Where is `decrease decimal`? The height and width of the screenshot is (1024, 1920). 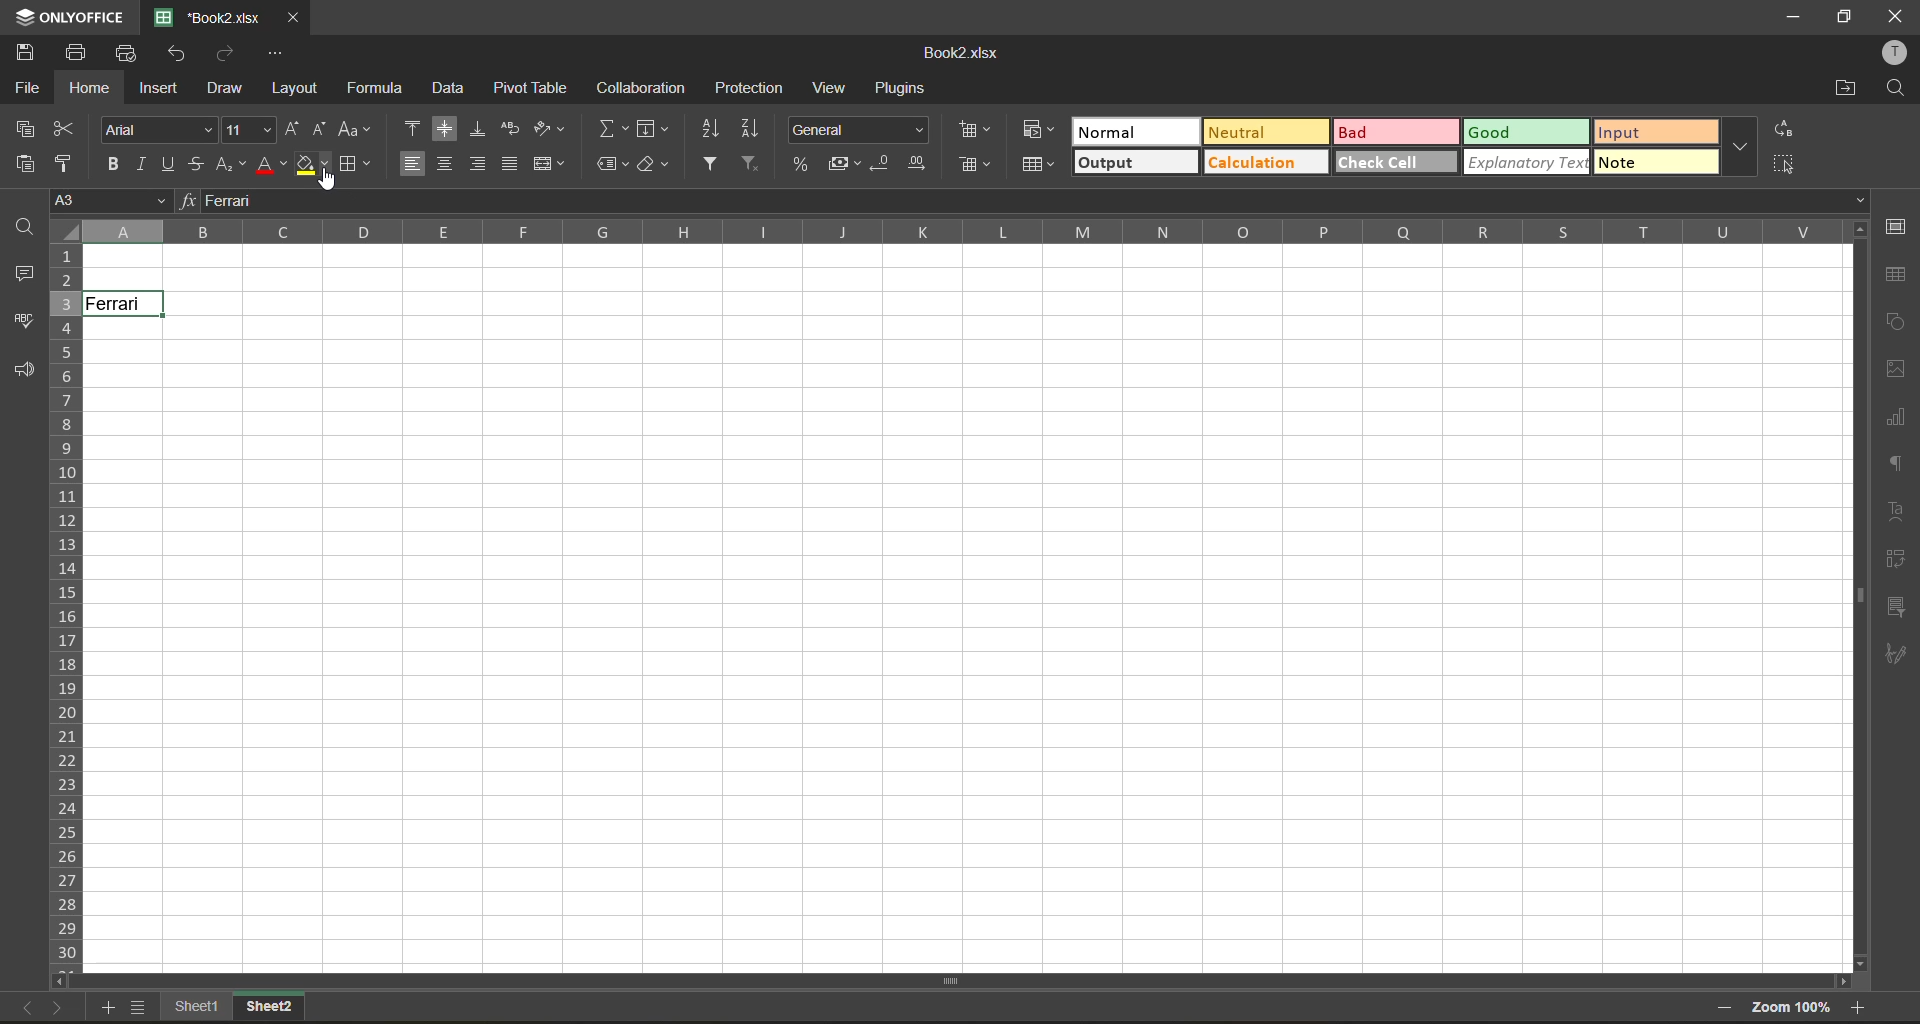 decrease decimal is located at coordinates (882, 161).